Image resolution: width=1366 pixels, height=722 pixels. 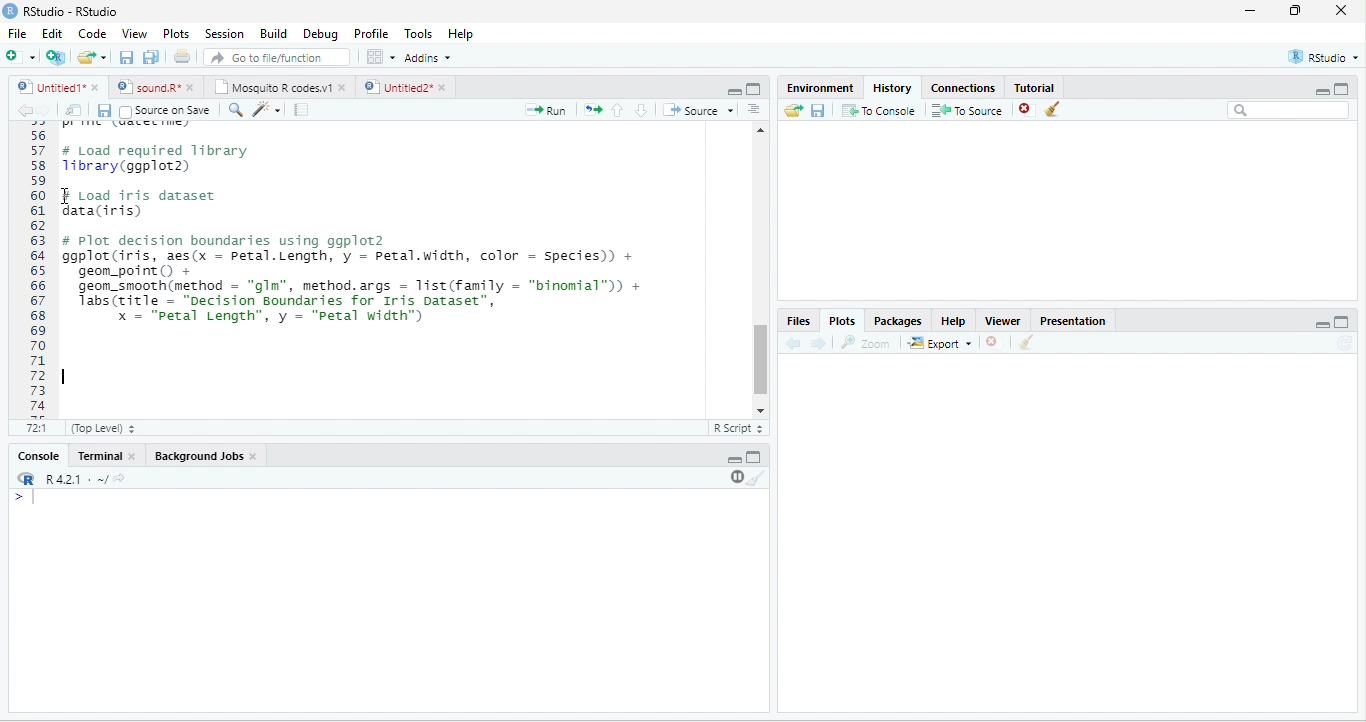 What do you see at coordinates (46, 111) in the screenshot?
I see `forward` at bounding box center [46, 111].